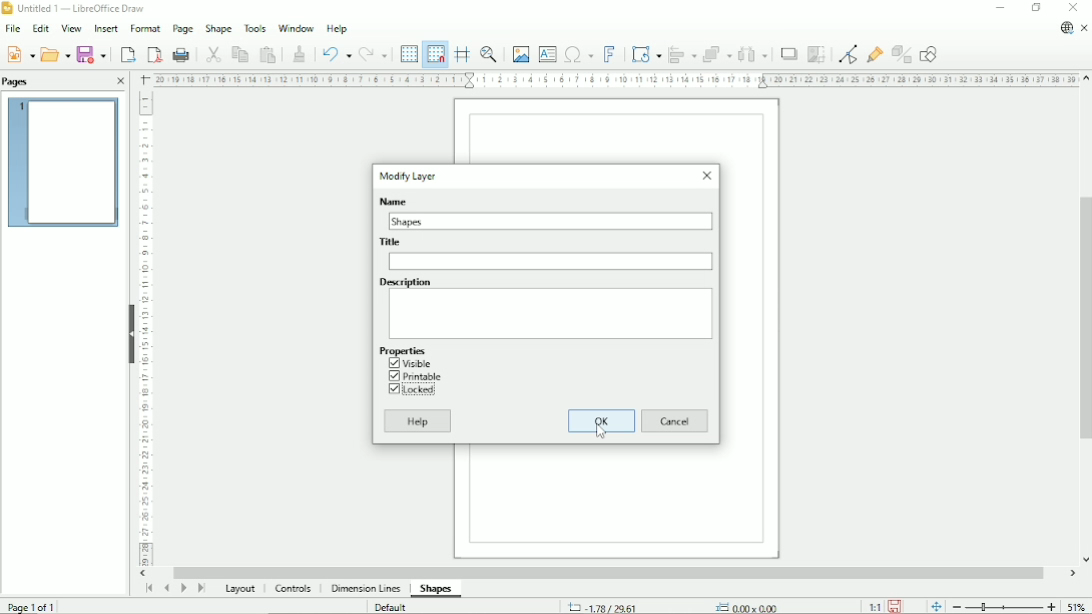 The height and width of the screenshot is (614, 1092). I want to click on Save, so click(895, 606).